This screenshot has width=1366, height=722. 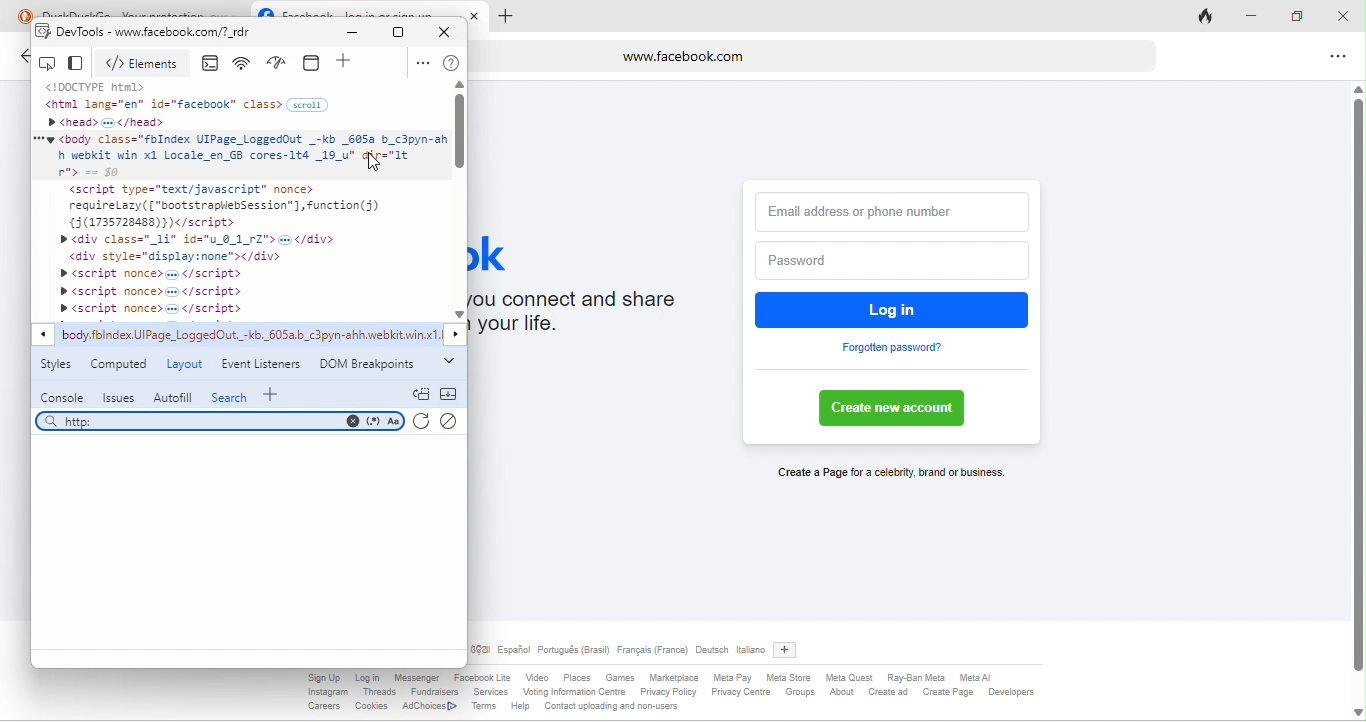 What do you see at coordinates (450, 31) in the screenshot?
I see `close` at bounding box center [450, 31].